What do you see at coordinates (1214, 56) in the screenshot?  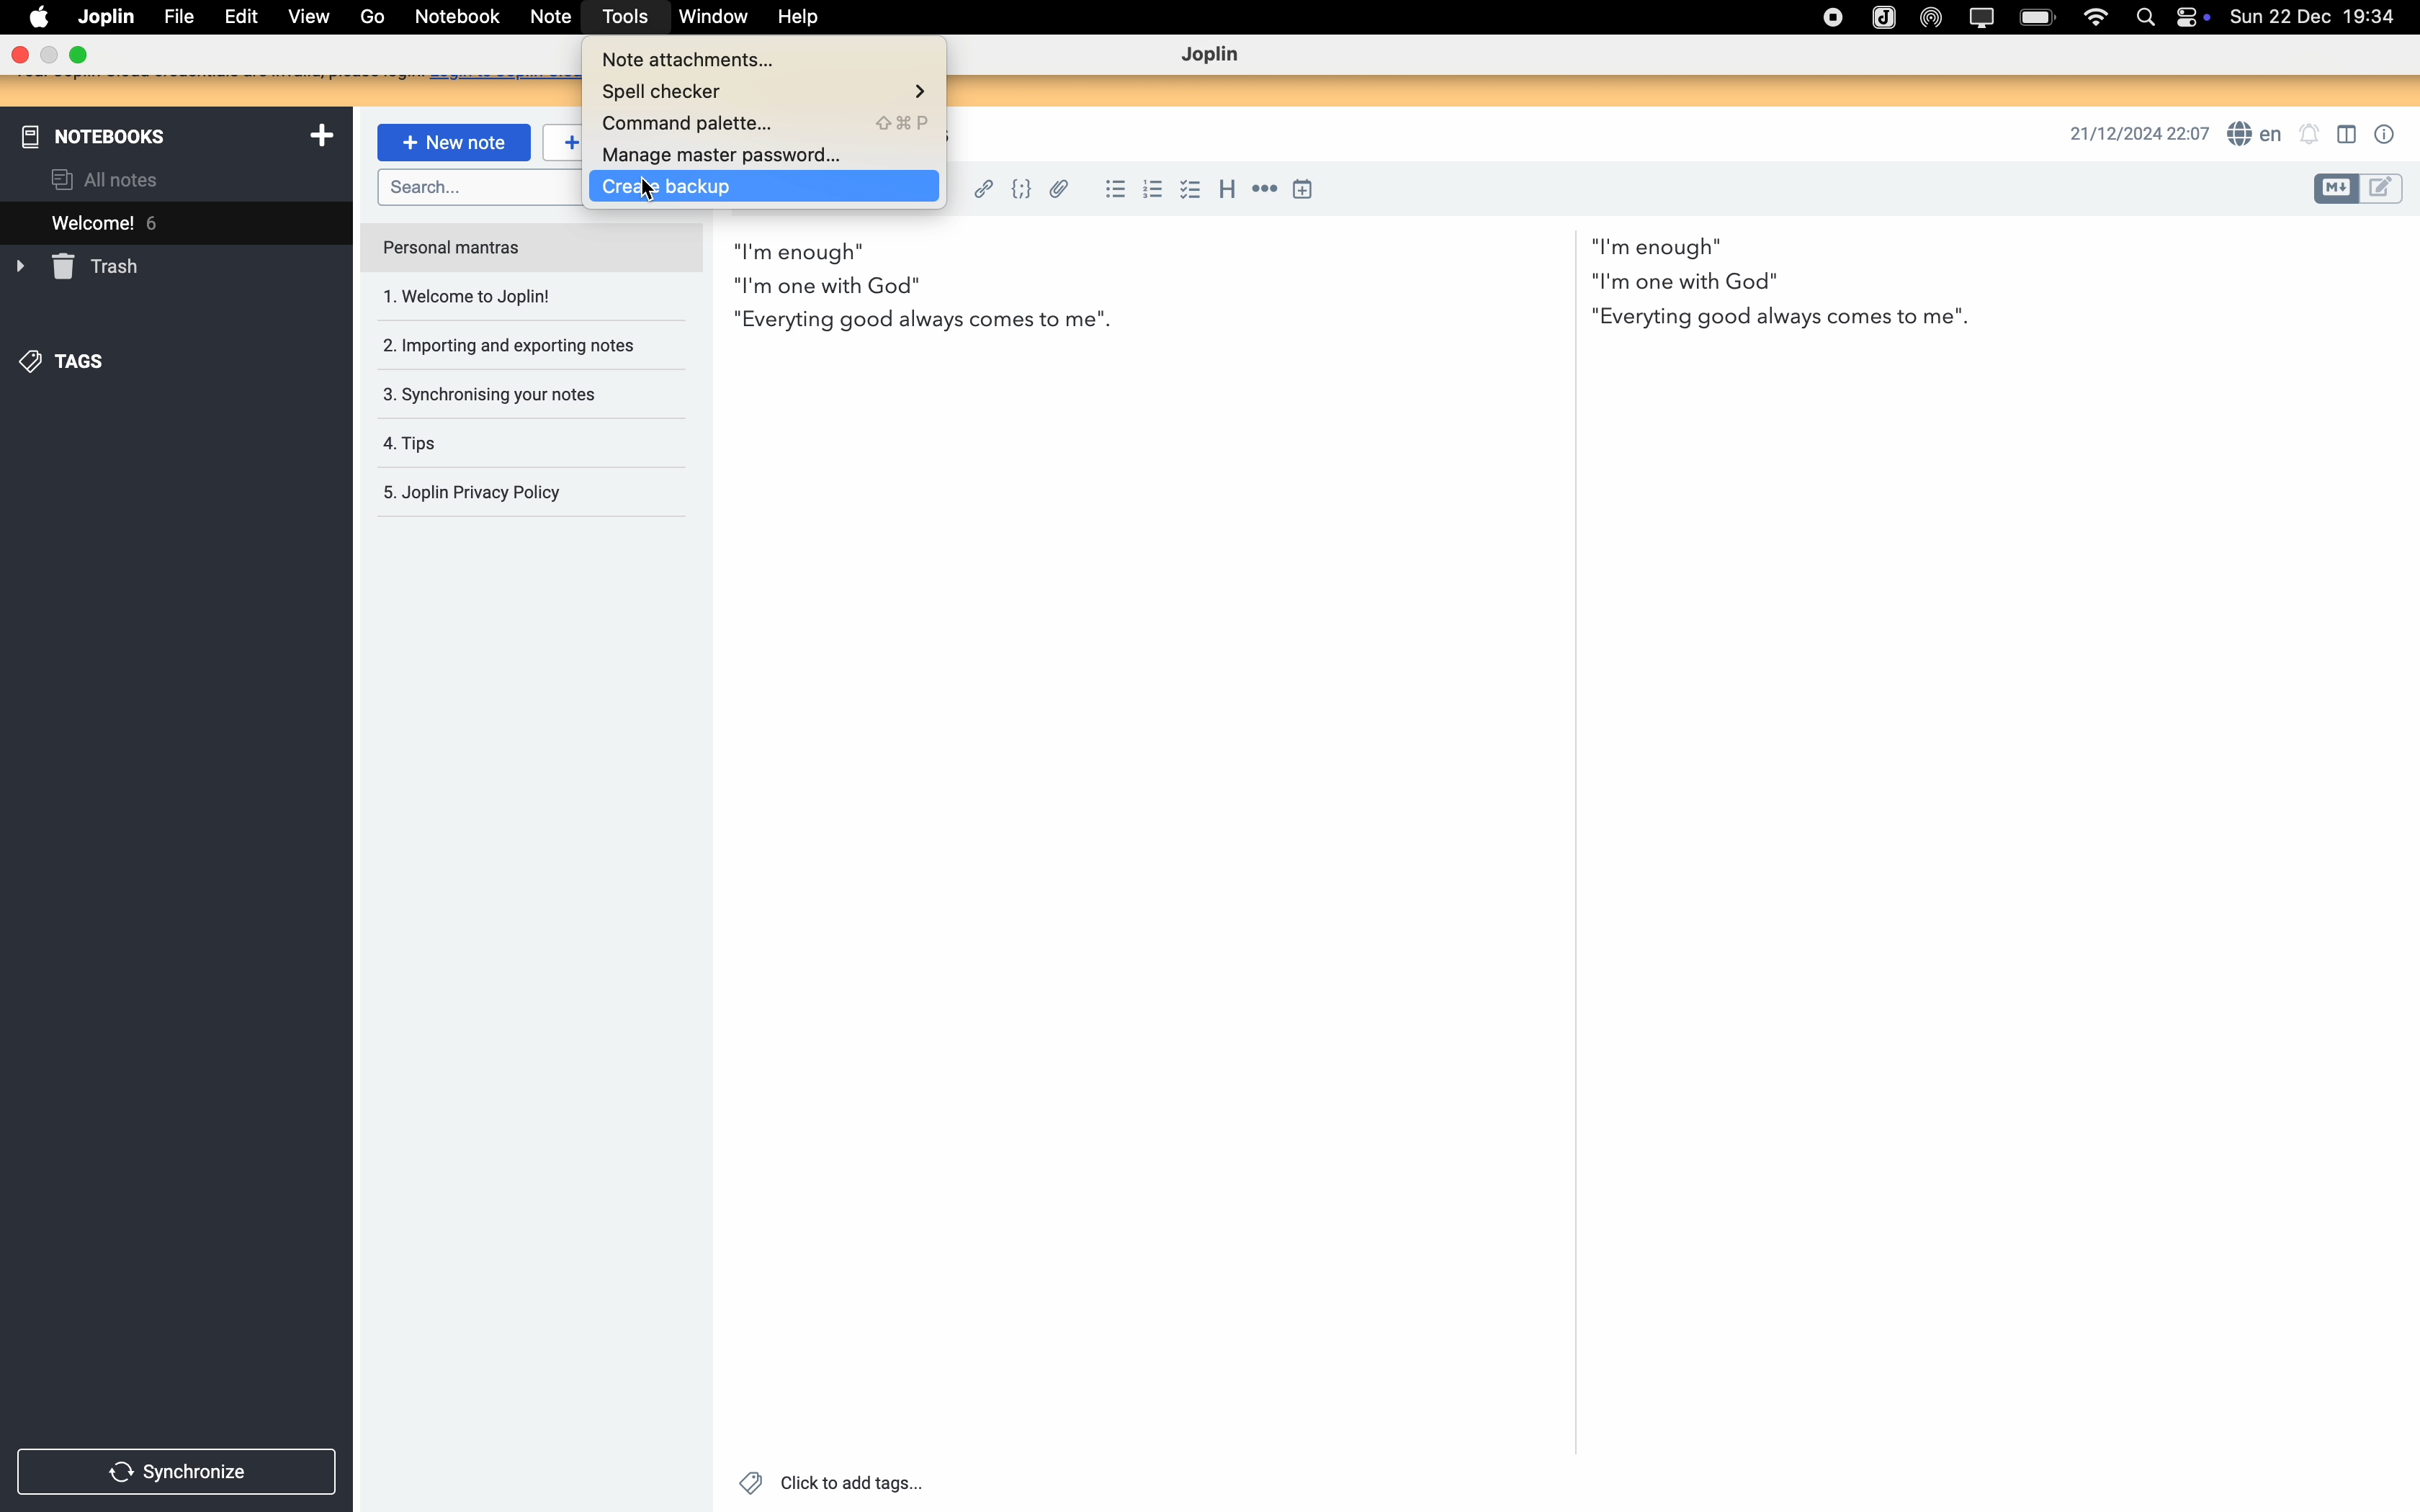 I see `Joplin` at bounding box center [1214, 56].